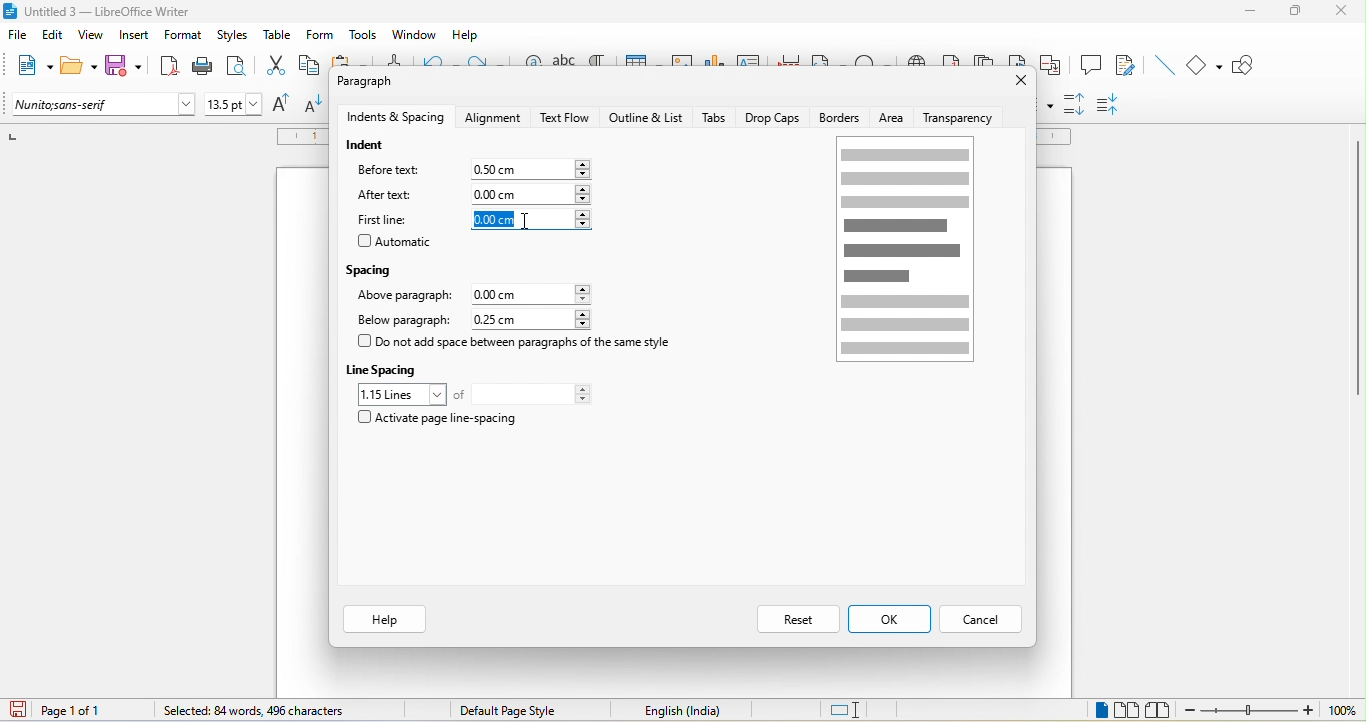 The image size is (1366, 722). Describe the element at coordinates (377, 273) in the screenshot. I see `spacing` at that location.